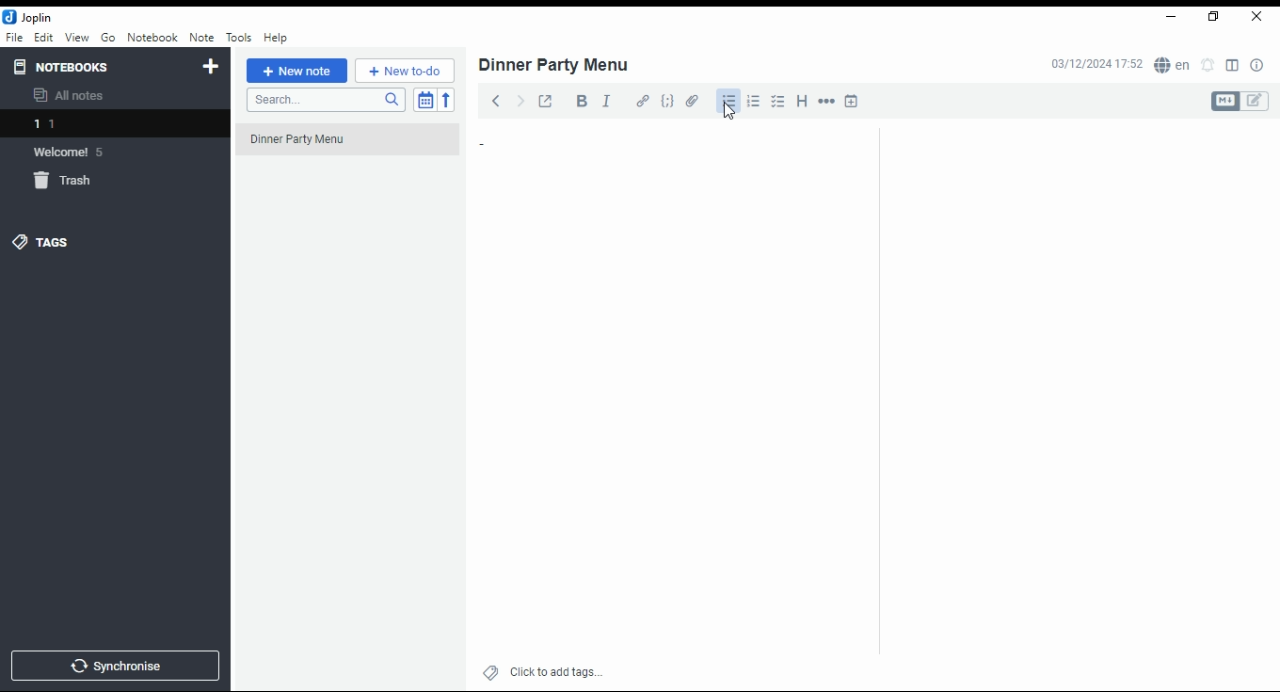  What do you see at coordinates (669, 103) in the screenshot?
I see `code` at bounding box center [669, 103].